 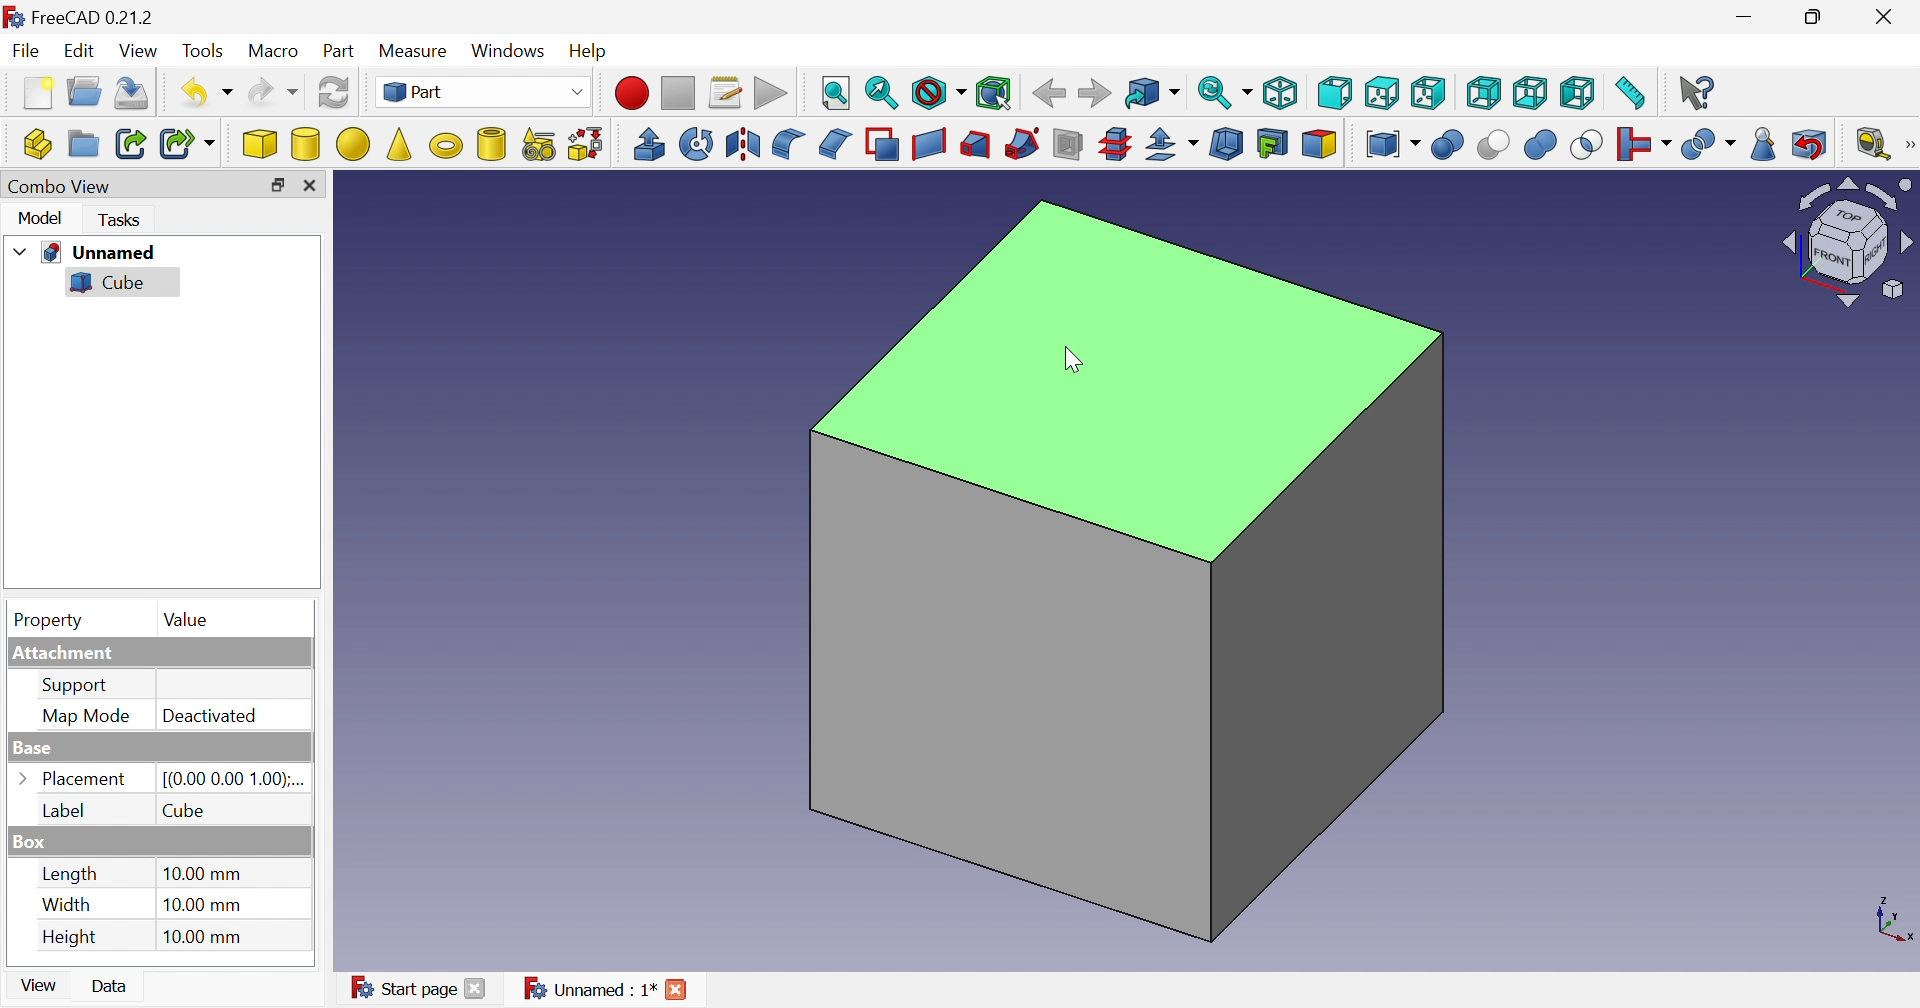 What do you see at coordinates (21, 248) in the screenshot?
I see `Drop down` at bounding box center [21, 248].